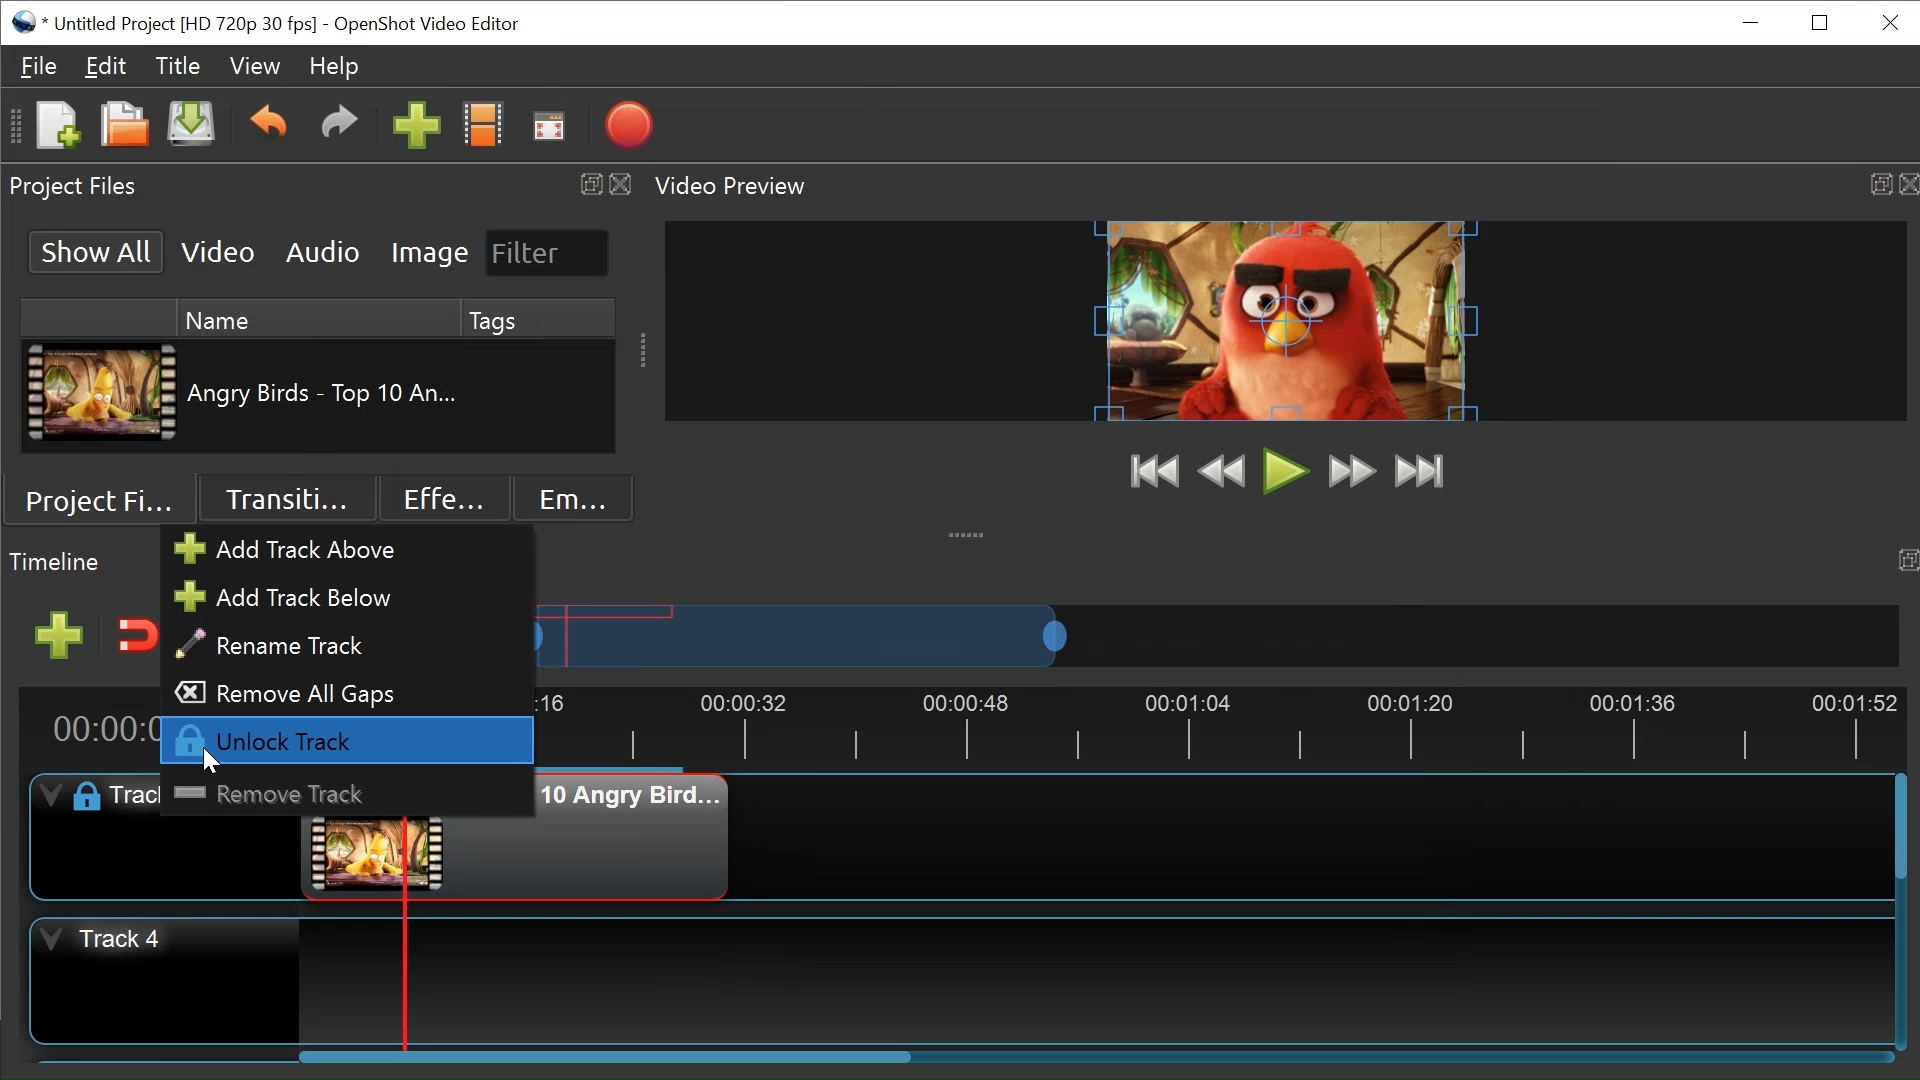  I want to click on Image, so click(431, 252).